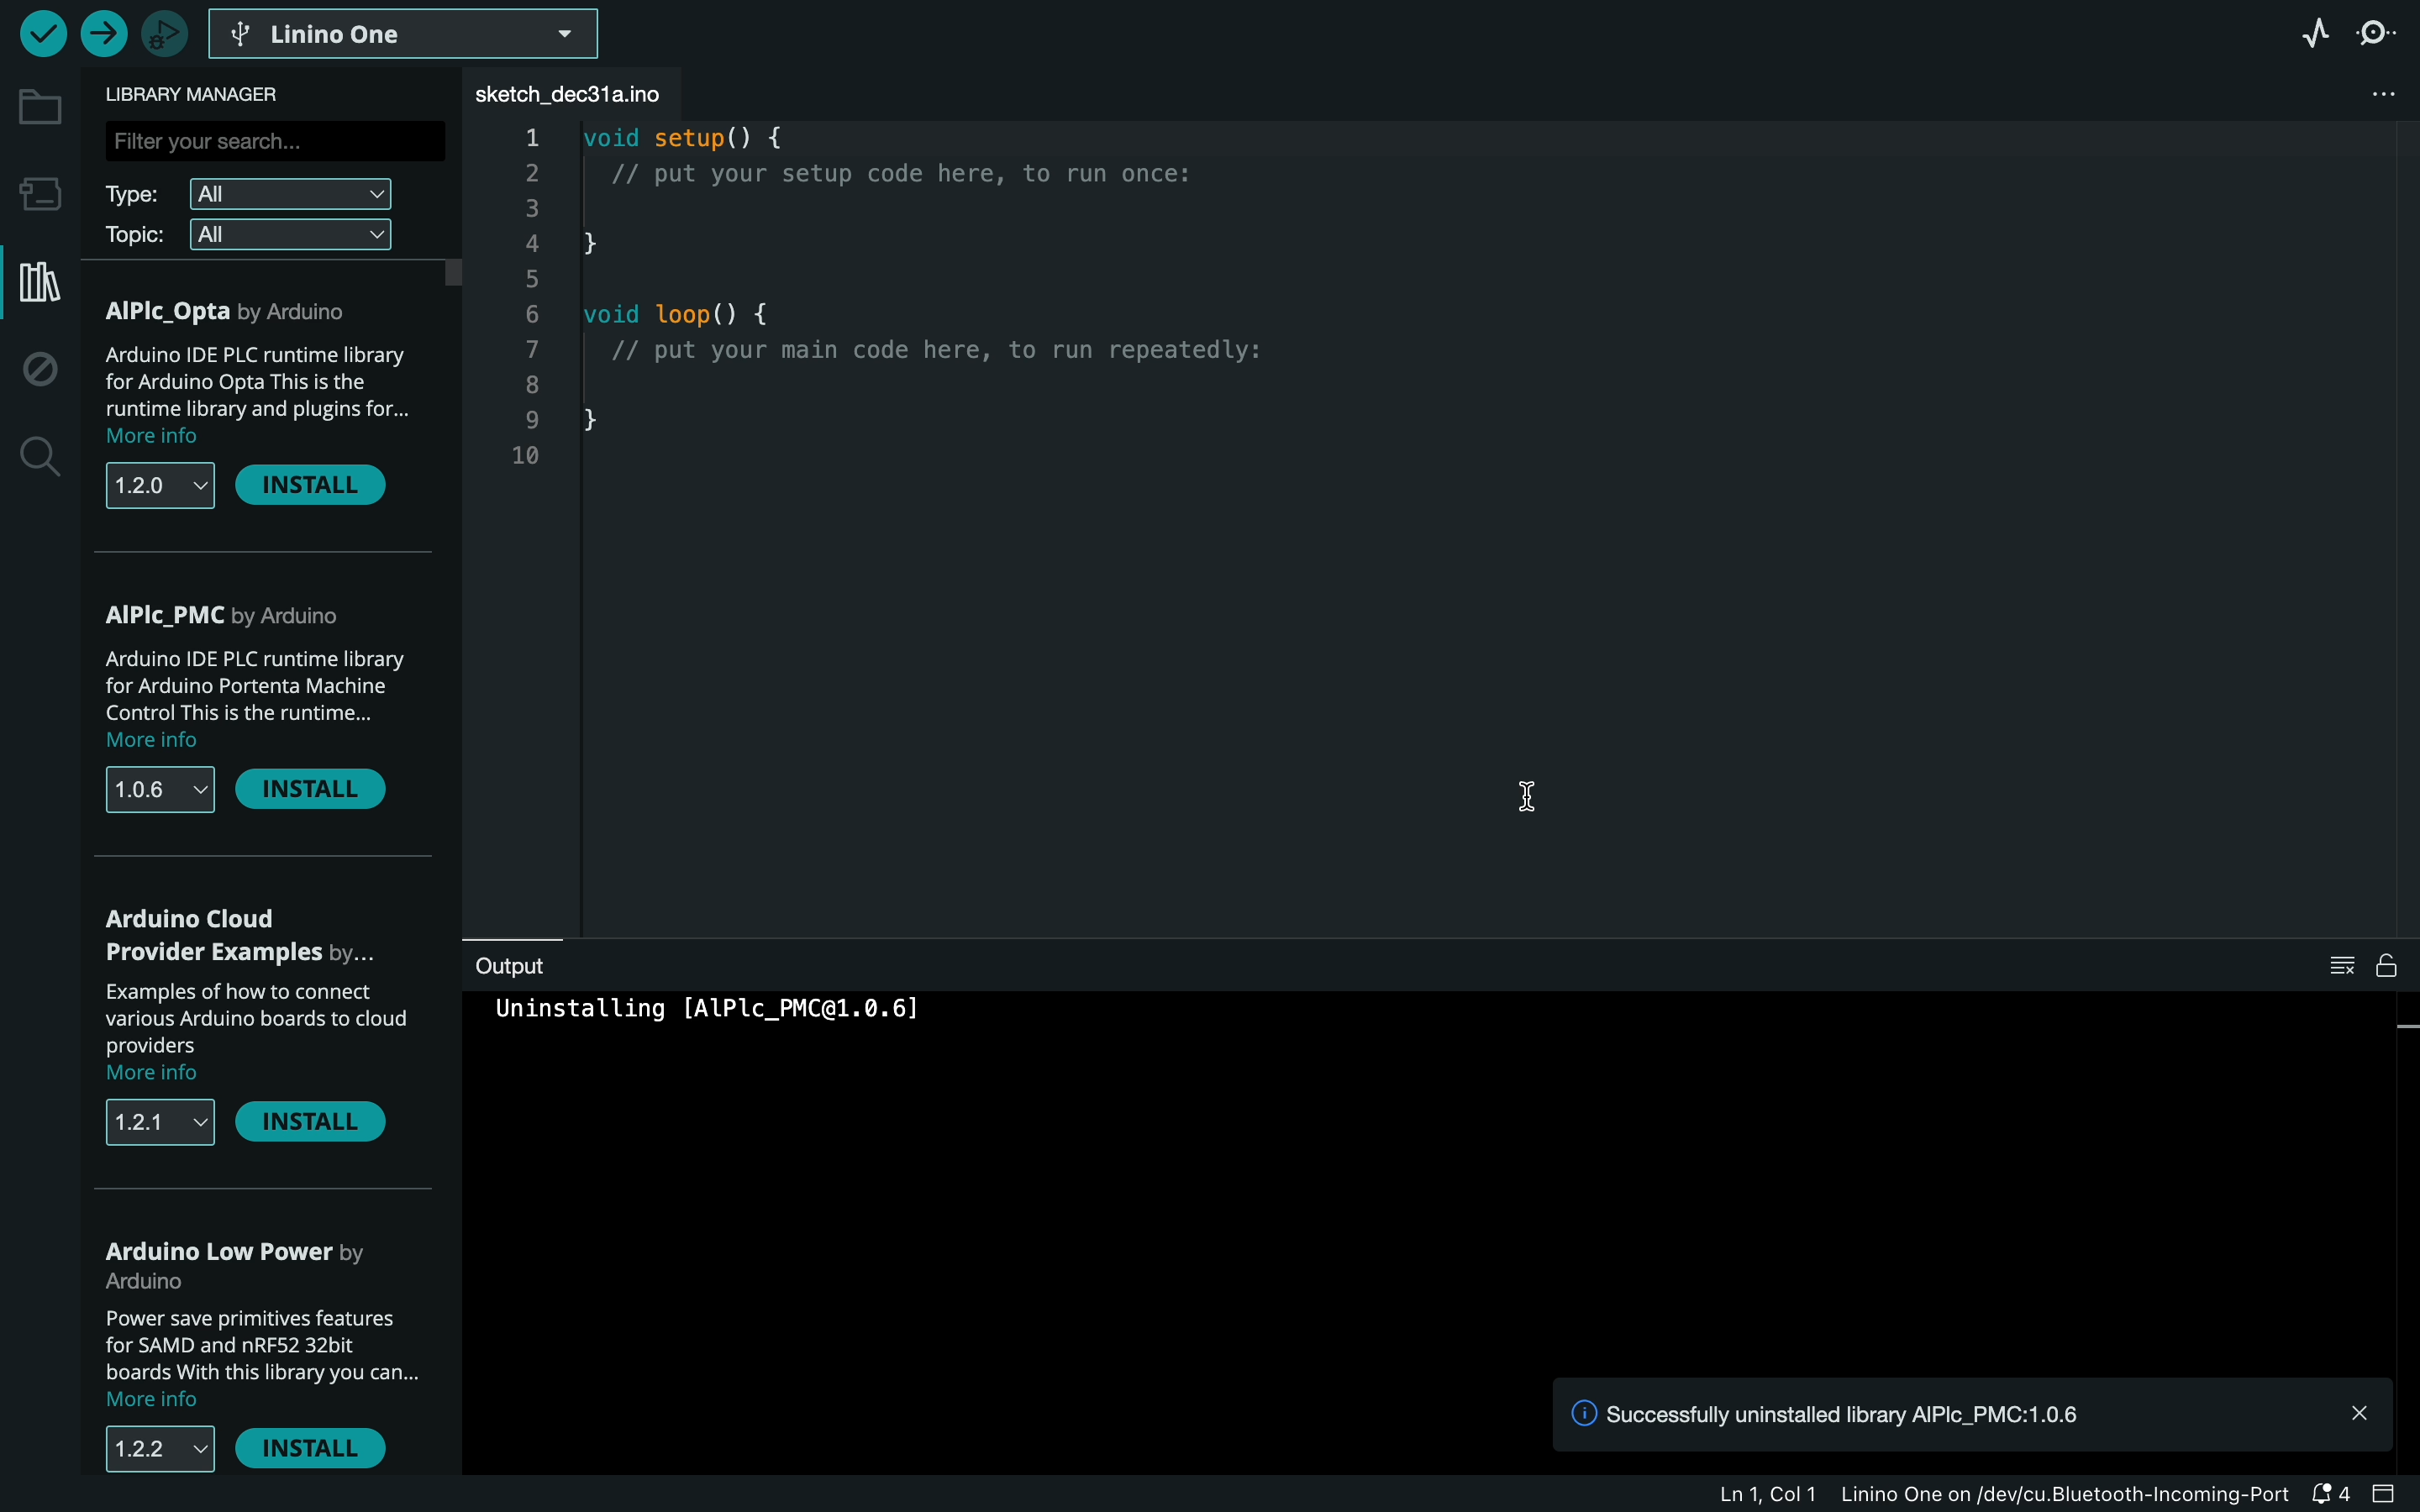  Describe the element at coordinates (246, 1268) in the screenshot. I see `low power` at that location.